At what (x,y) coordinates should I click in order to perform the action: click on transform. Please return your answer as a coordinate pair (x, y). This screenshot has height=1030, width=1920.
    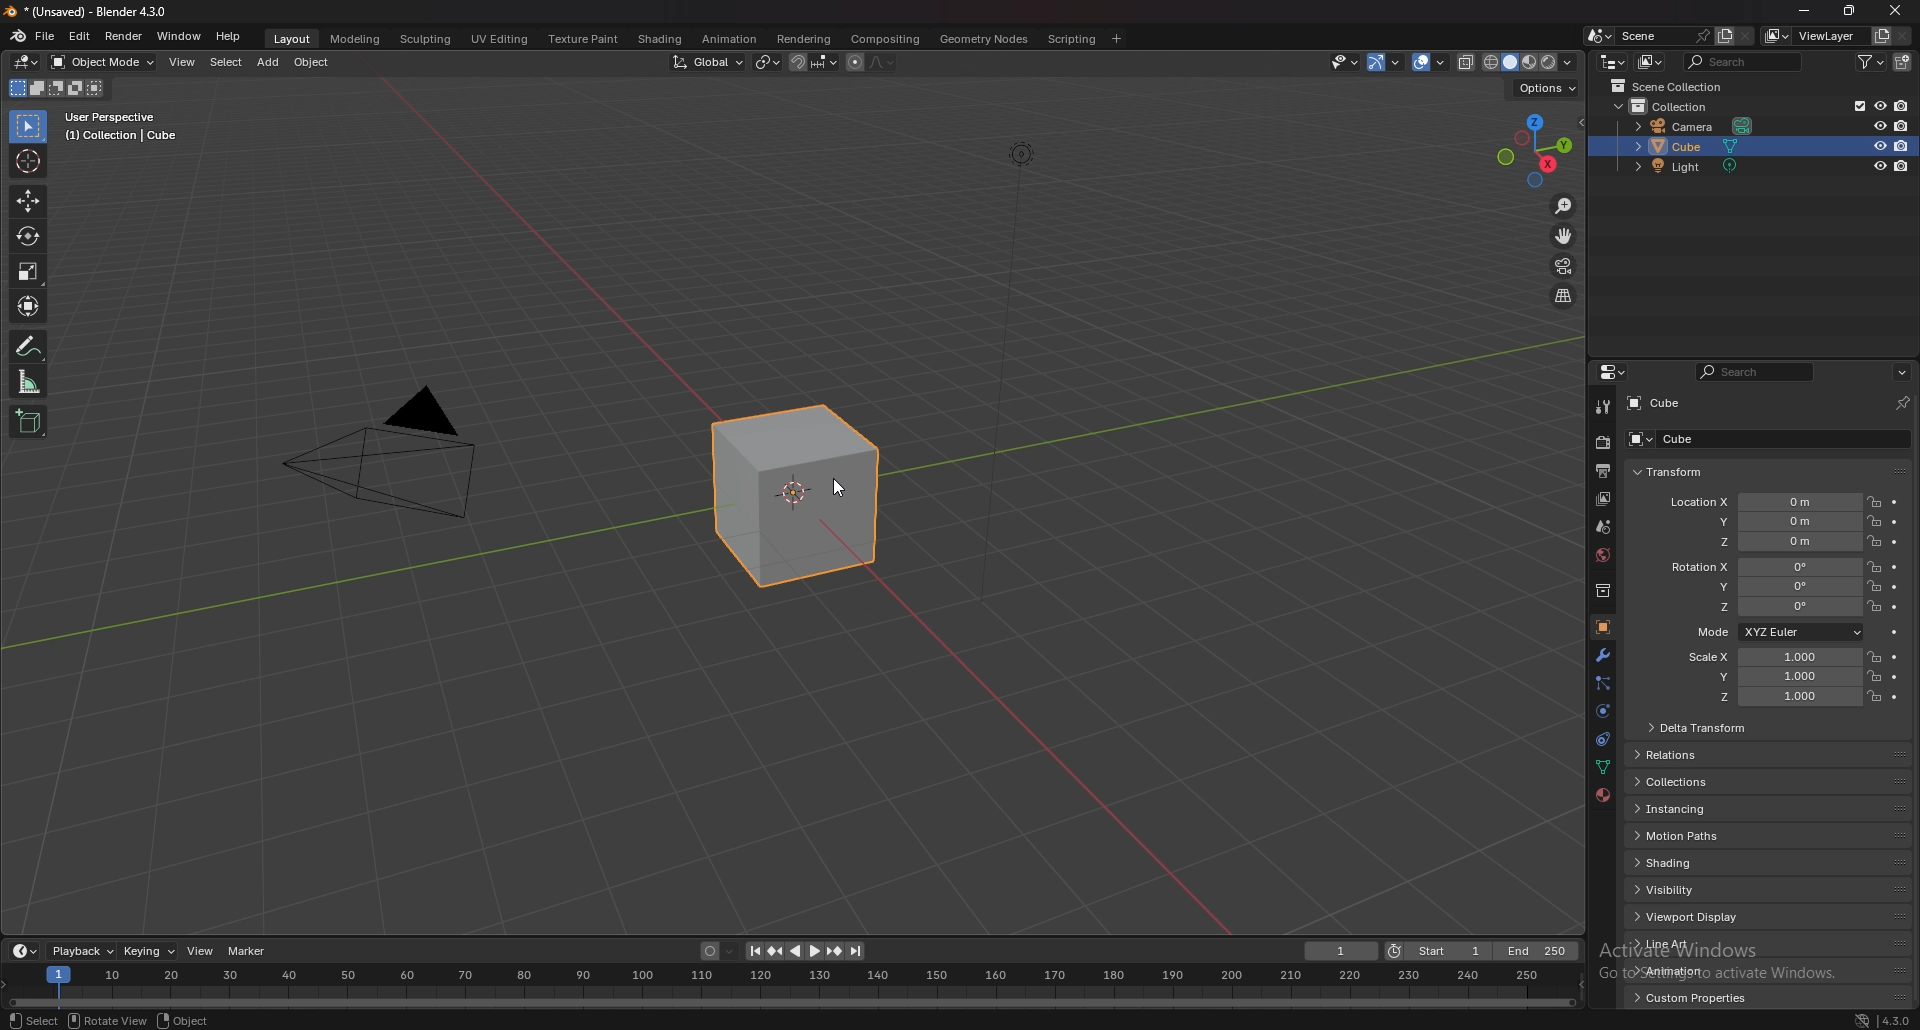
    Looking at the image, I should click on (1693, 470).